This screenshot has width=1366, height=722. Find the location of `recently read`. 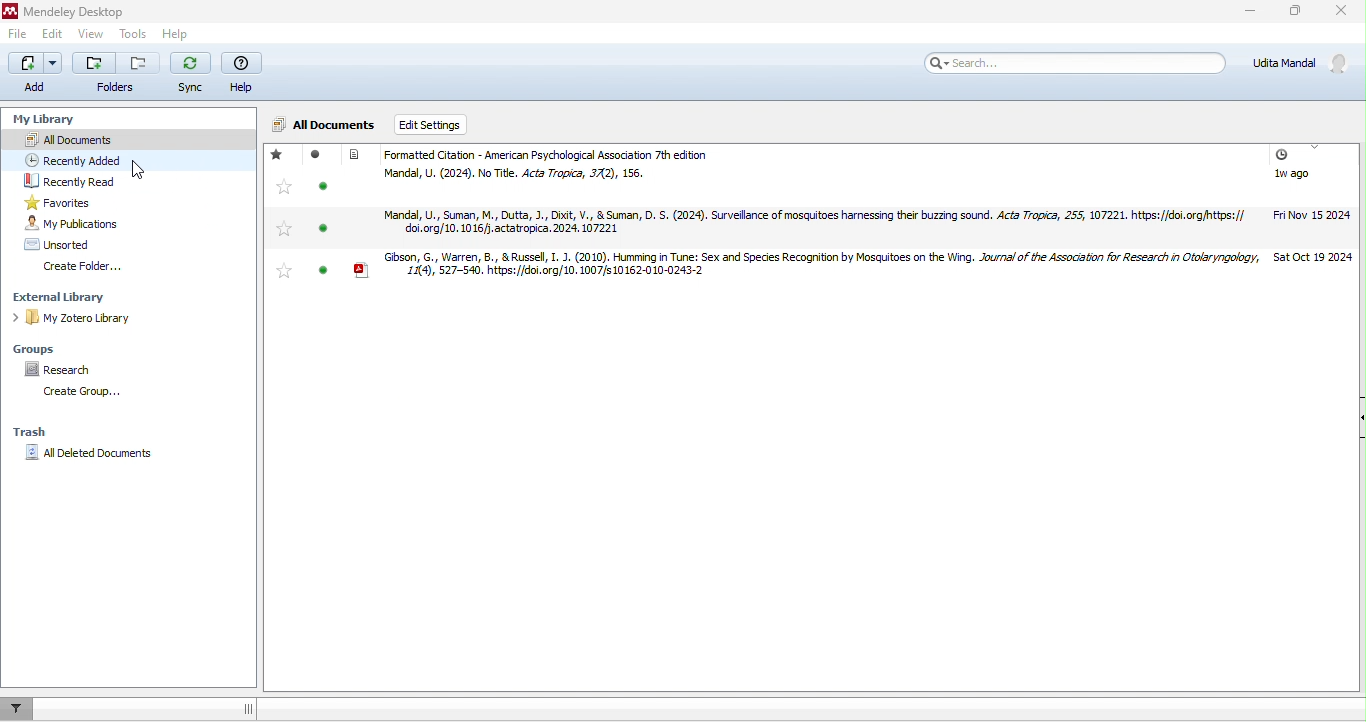

recently read is located at coordinates (67, 182).